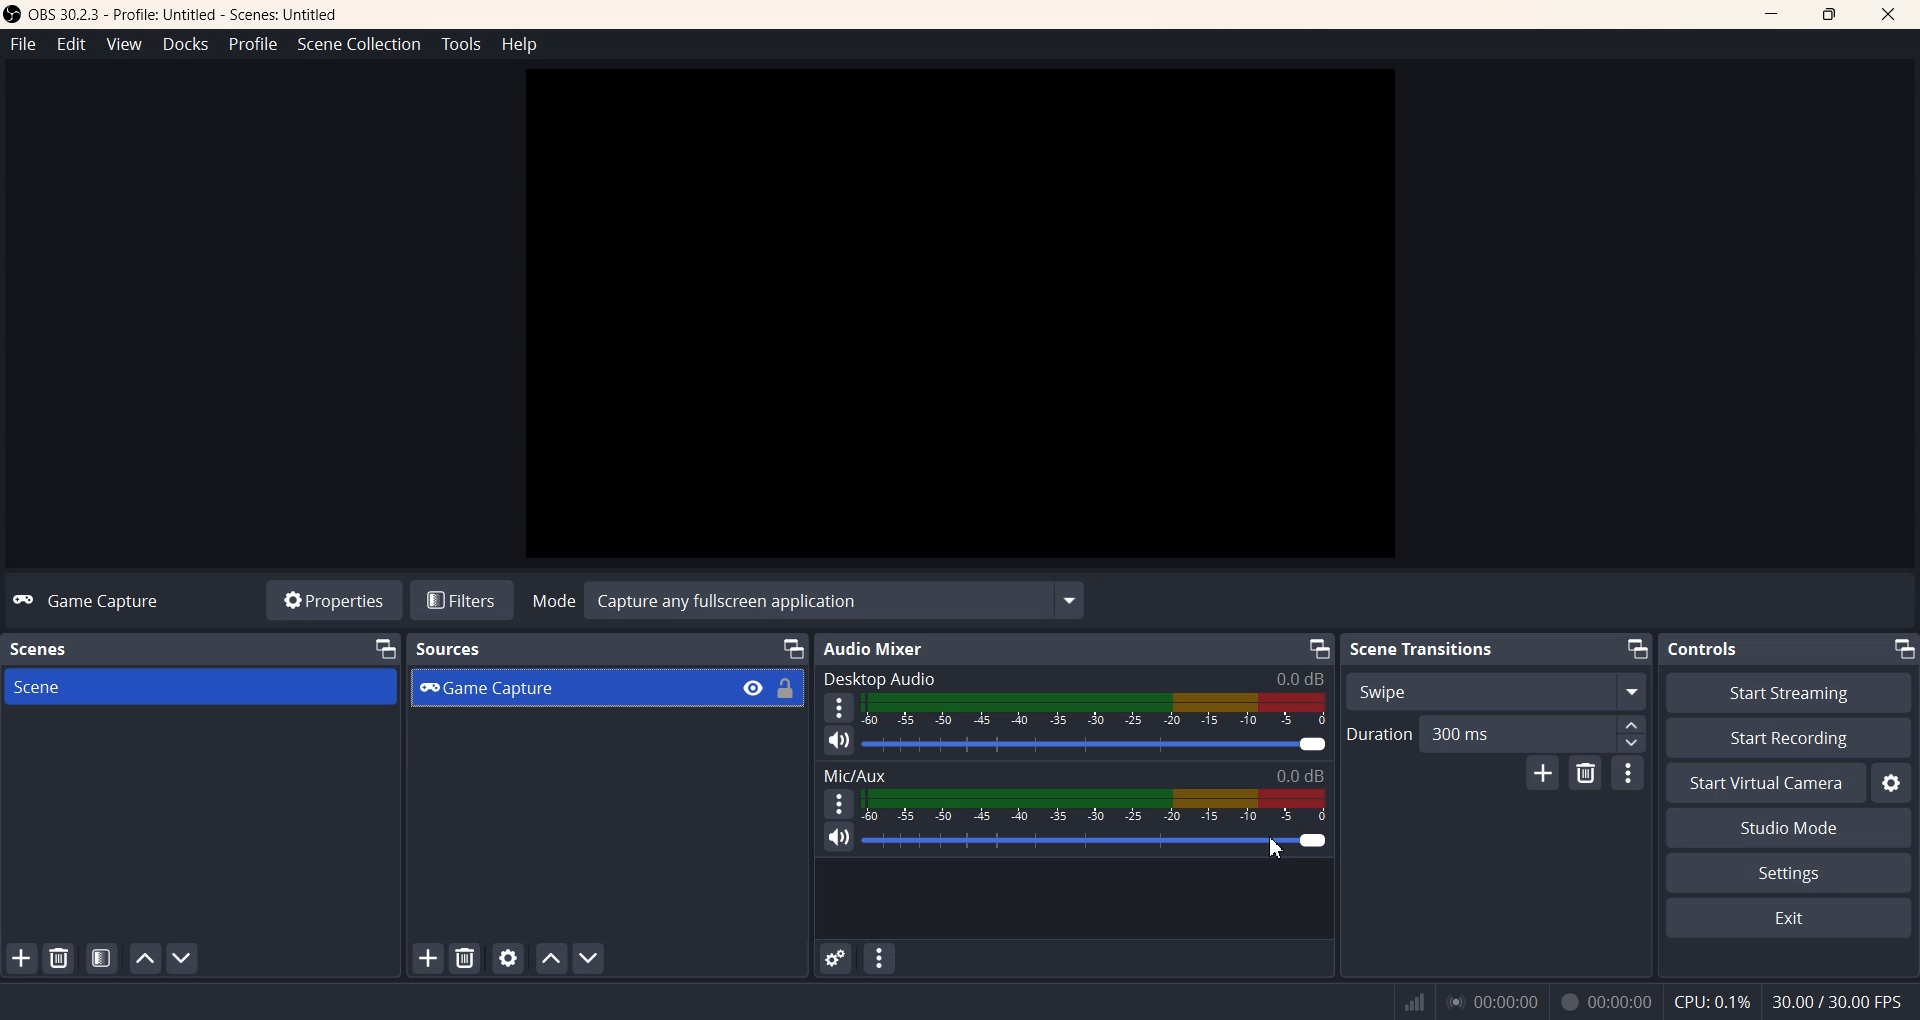 The width and height of the screenshot is (1920, 1020). What do you see at coordinates (959, 312) in the screenshot?
I see `Preview windoe` at bounding box center [959, 312].